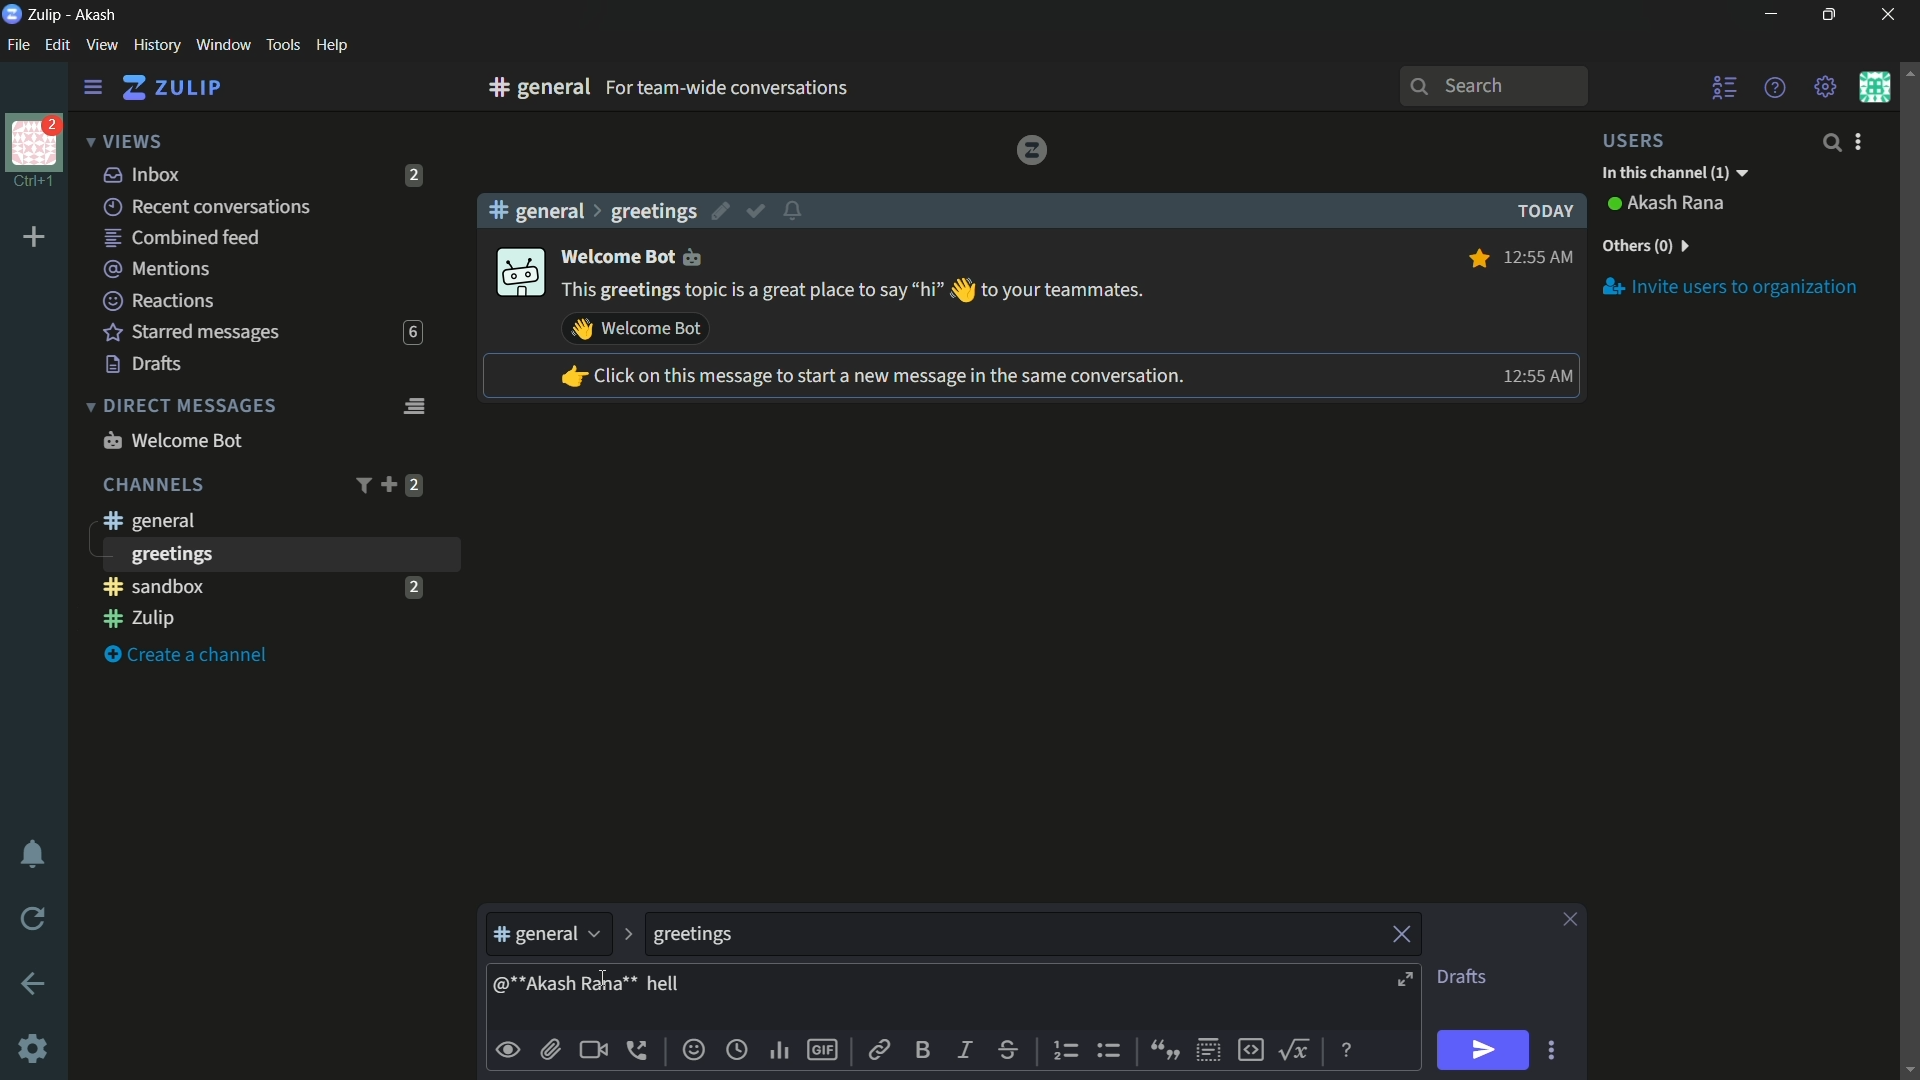 This screenshot has height=1080, width=1920. What do you see at coordinates (567, 988) in the screenshot?
I see `mentioned someone` at bounding box center [567, 988].